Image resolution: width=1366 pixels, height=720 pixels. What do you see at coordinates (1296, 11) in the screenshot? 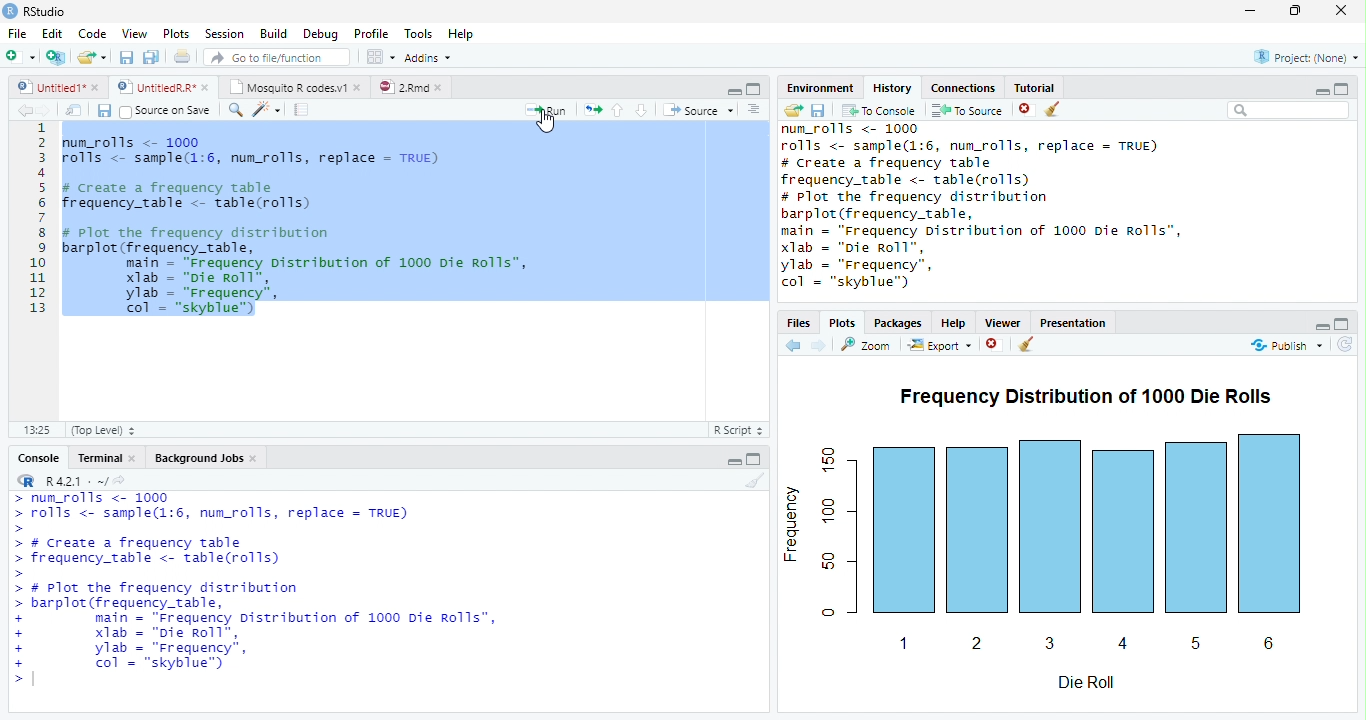
I see `Maximize` at bounding box center [1296, 11].